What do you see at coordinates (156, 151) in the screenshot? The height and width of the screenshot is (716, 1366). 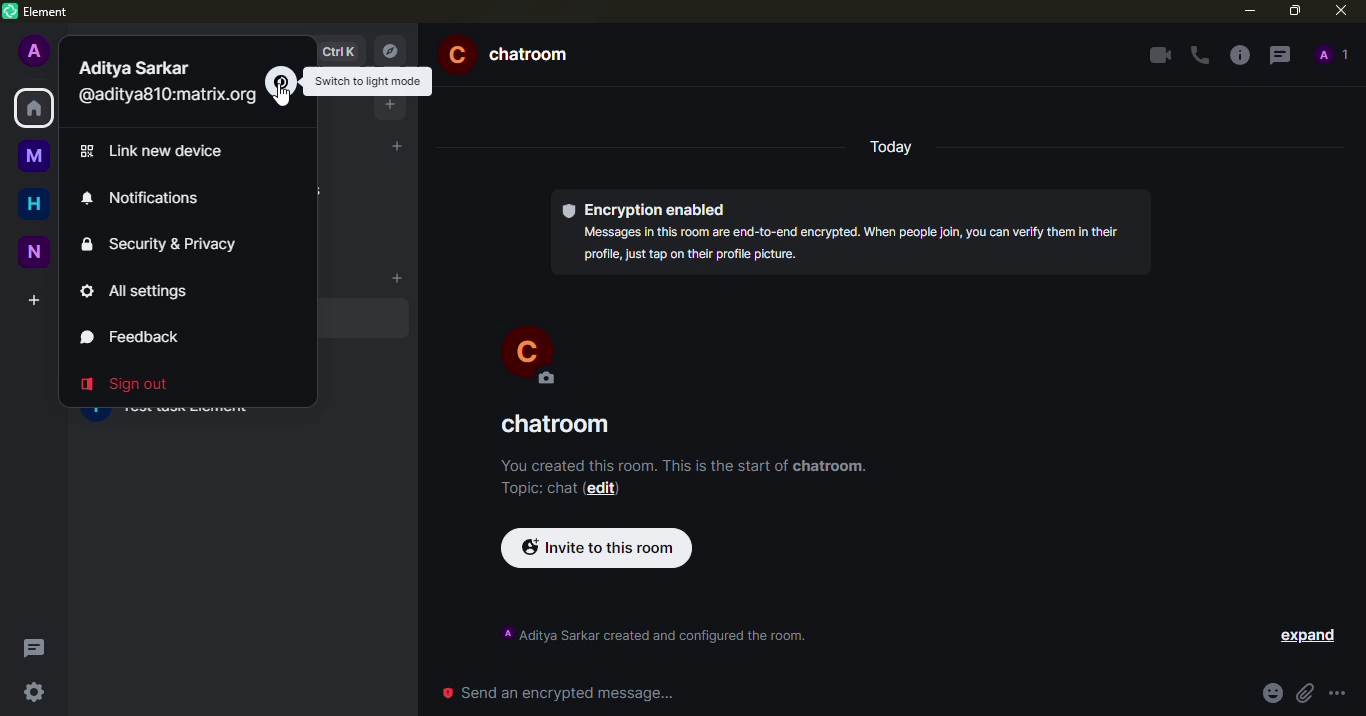 I see `link new device` at bounding box center [156, 151].